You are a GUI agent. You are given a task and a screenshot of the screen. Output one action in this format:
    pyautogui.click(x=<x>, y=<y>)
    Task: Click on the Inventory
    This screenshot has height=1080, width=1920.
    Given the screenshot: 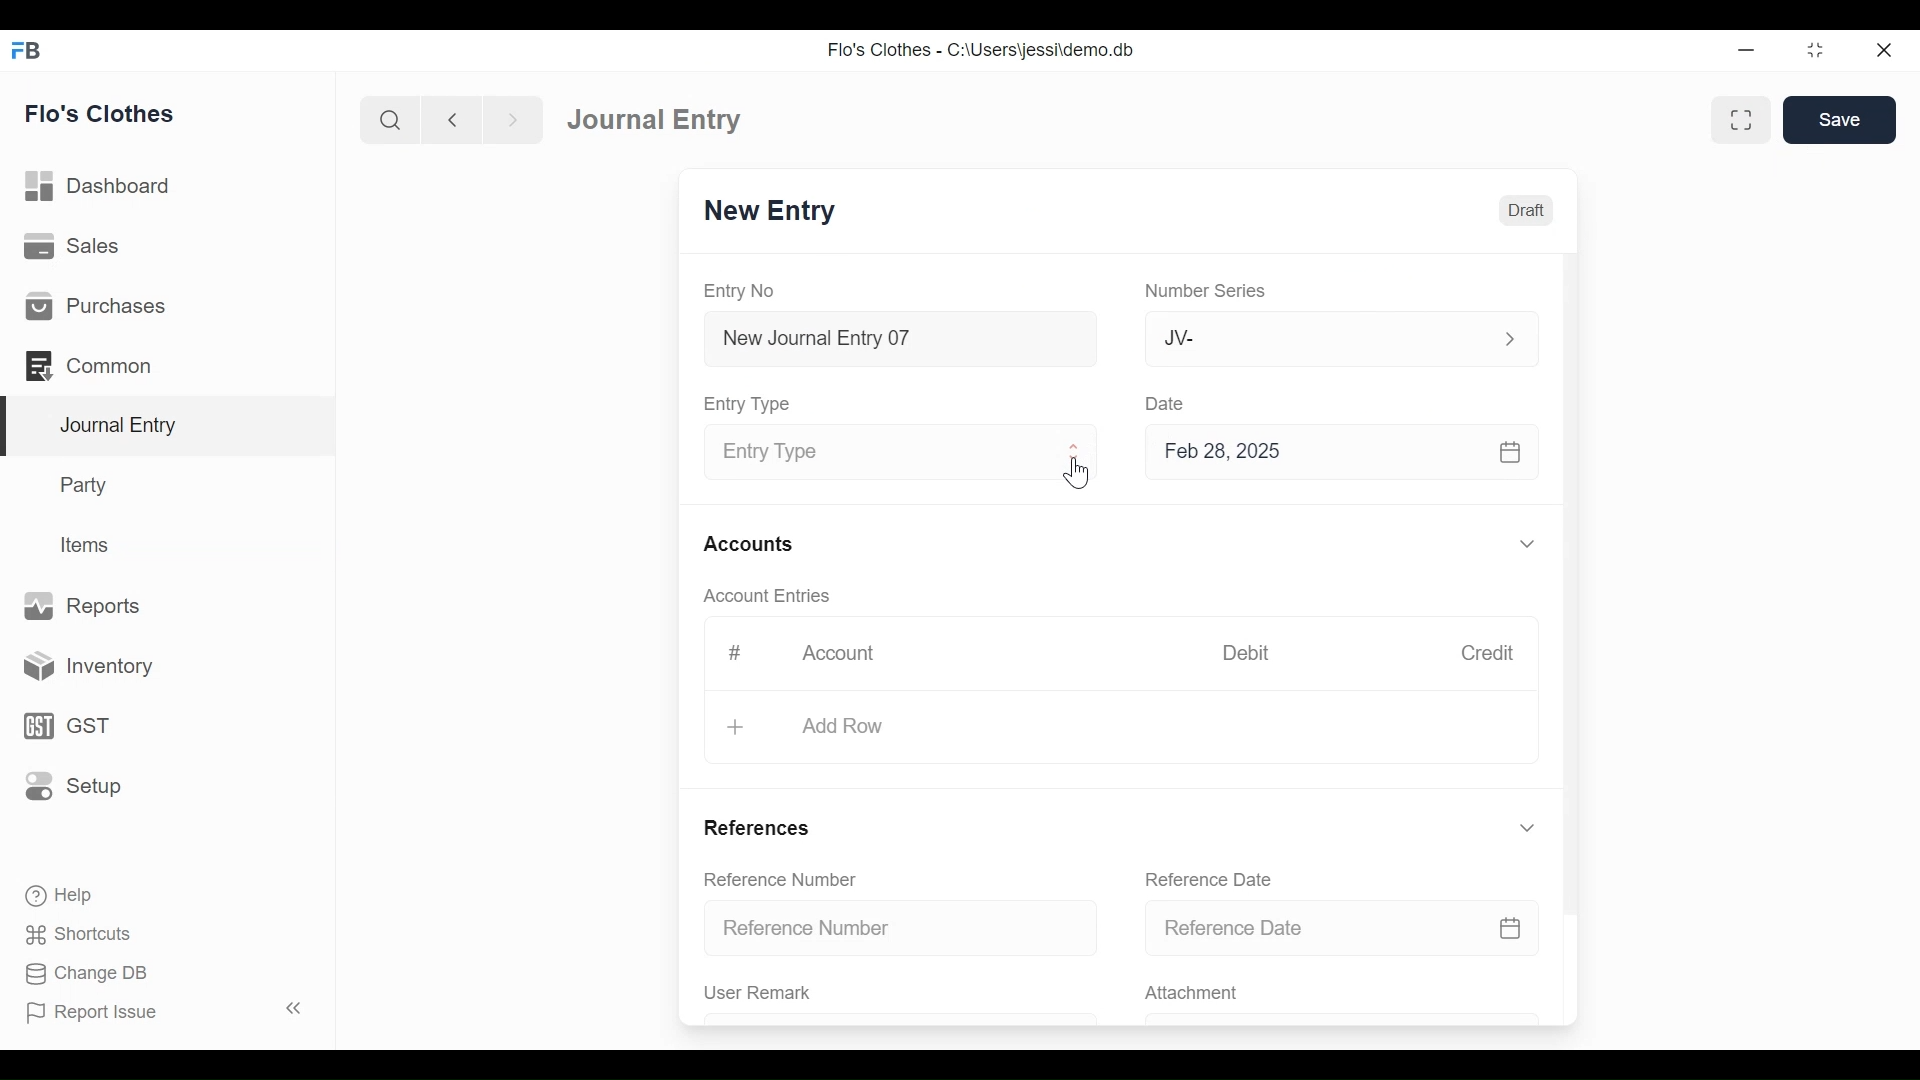 What is the action you would take?
    pyautogui.click(x=81, y=668)
    